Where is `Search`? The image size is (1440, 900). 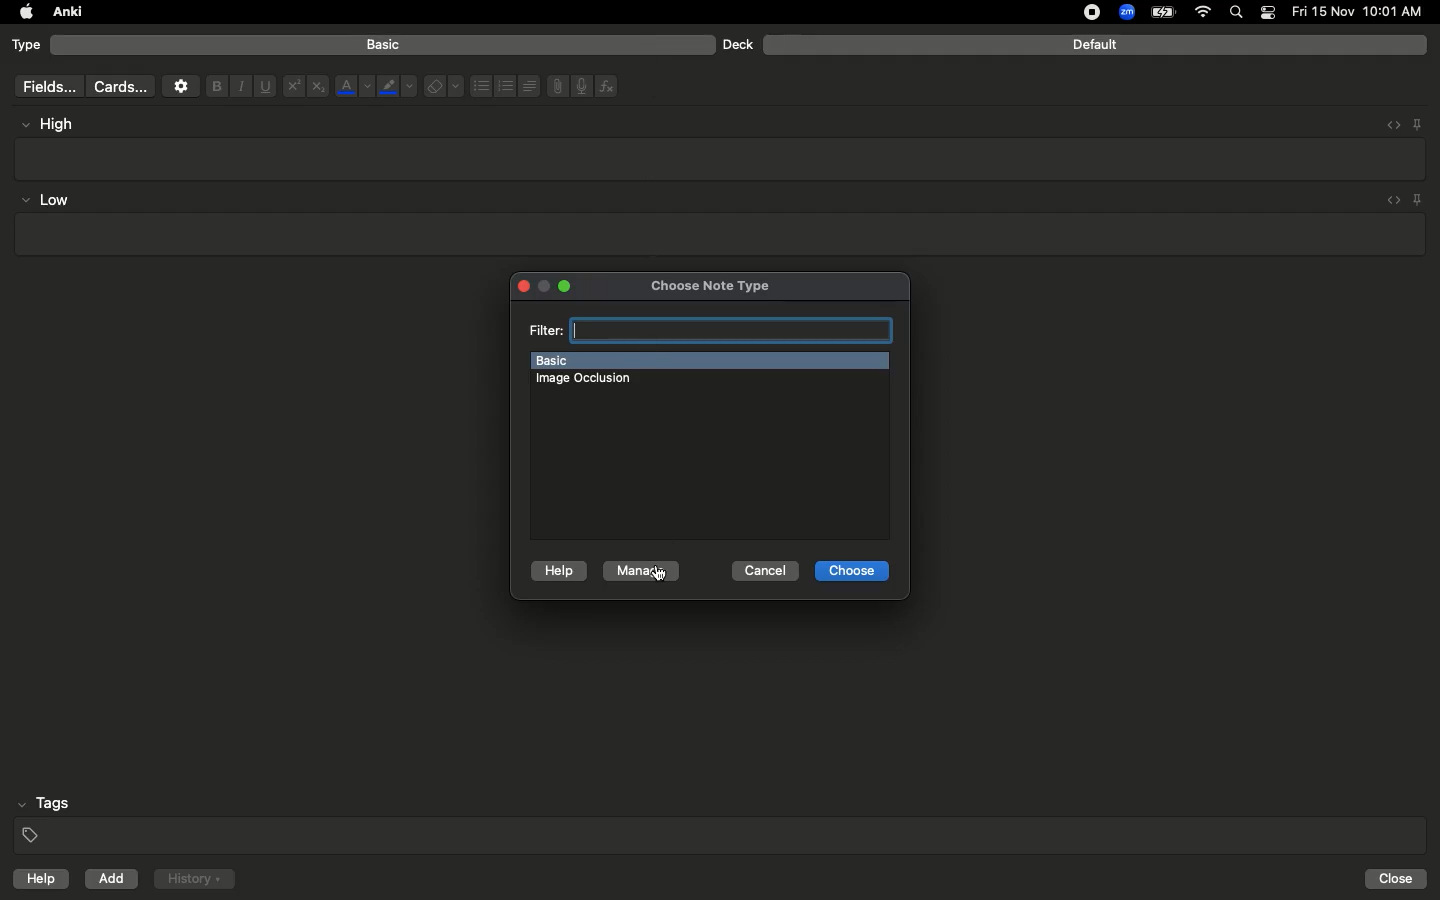
Search is located at coordinates (1239, 13).